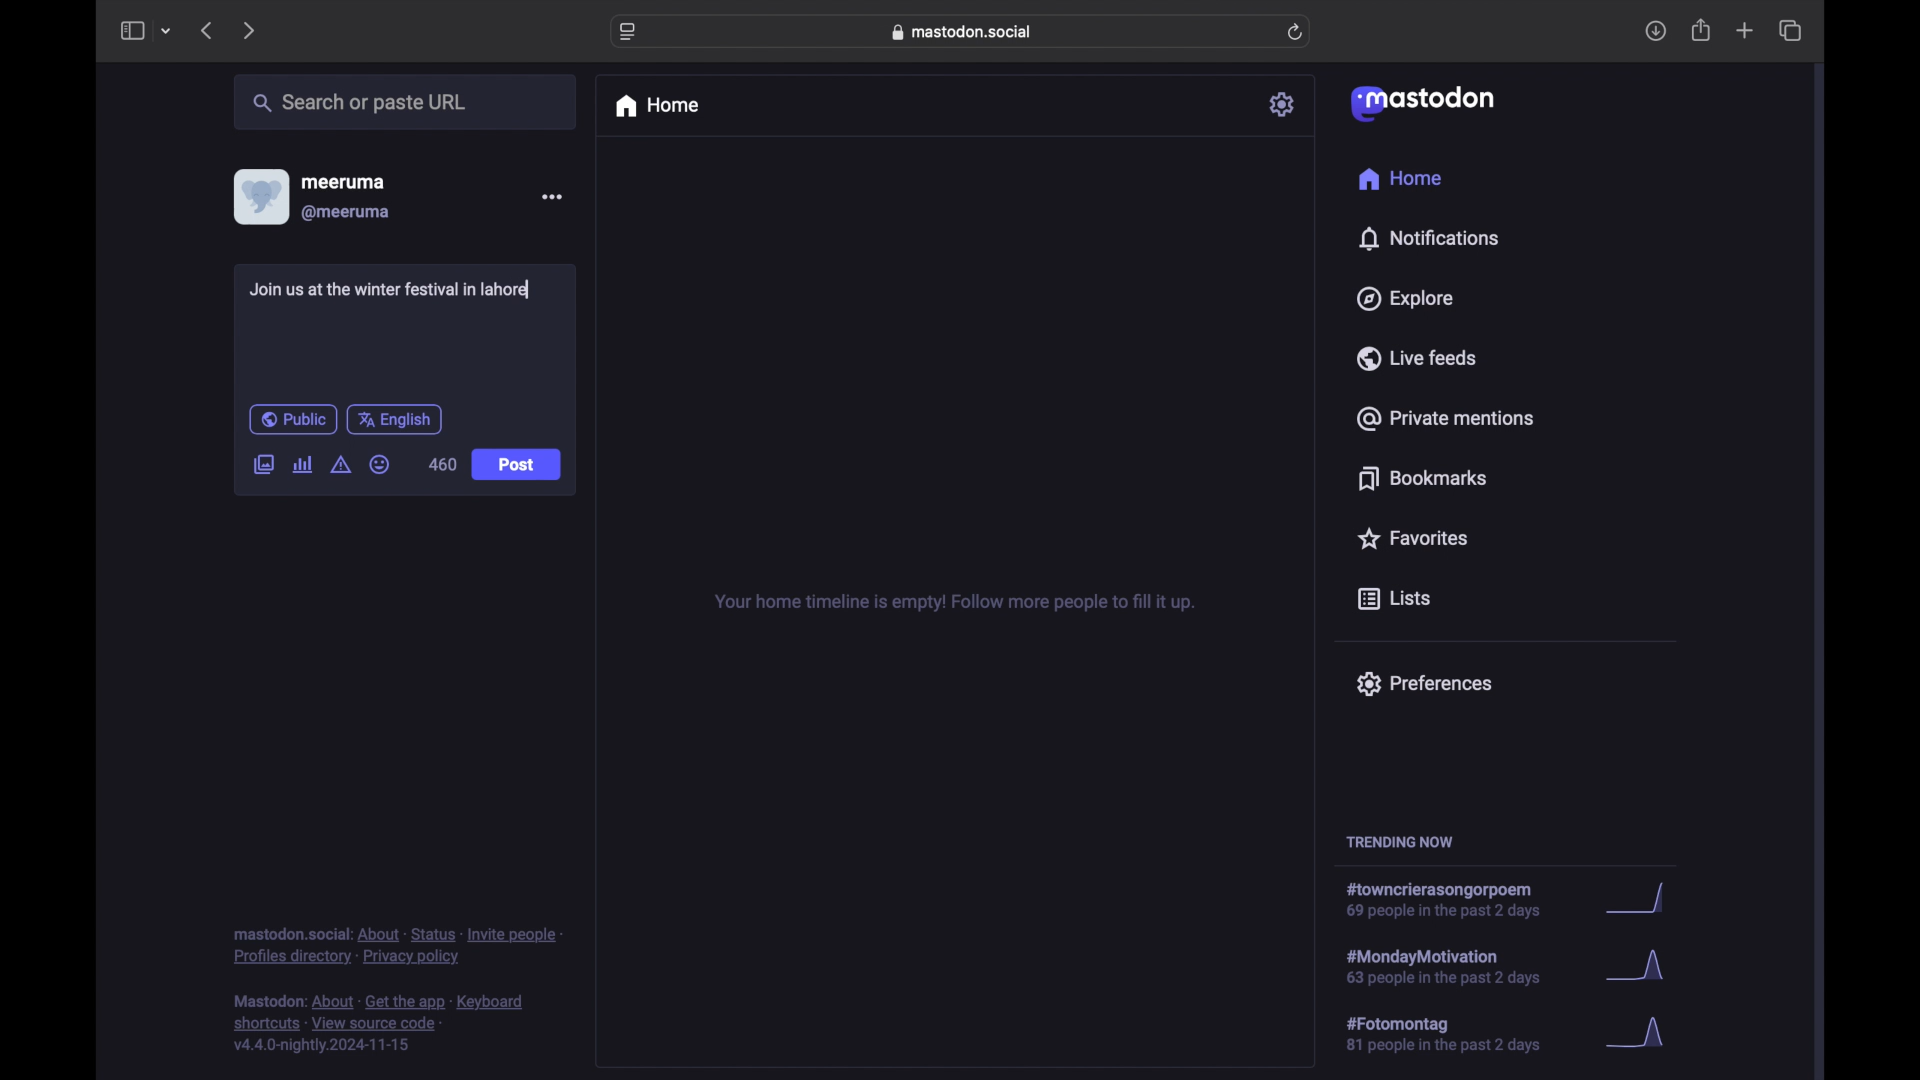 Image resolution: width=1920 pixels, height=1080 pixels. What do you see at coordinates (1297, 33) in the screenshot?
I see `refresh` at bounding box center [1297, 33].